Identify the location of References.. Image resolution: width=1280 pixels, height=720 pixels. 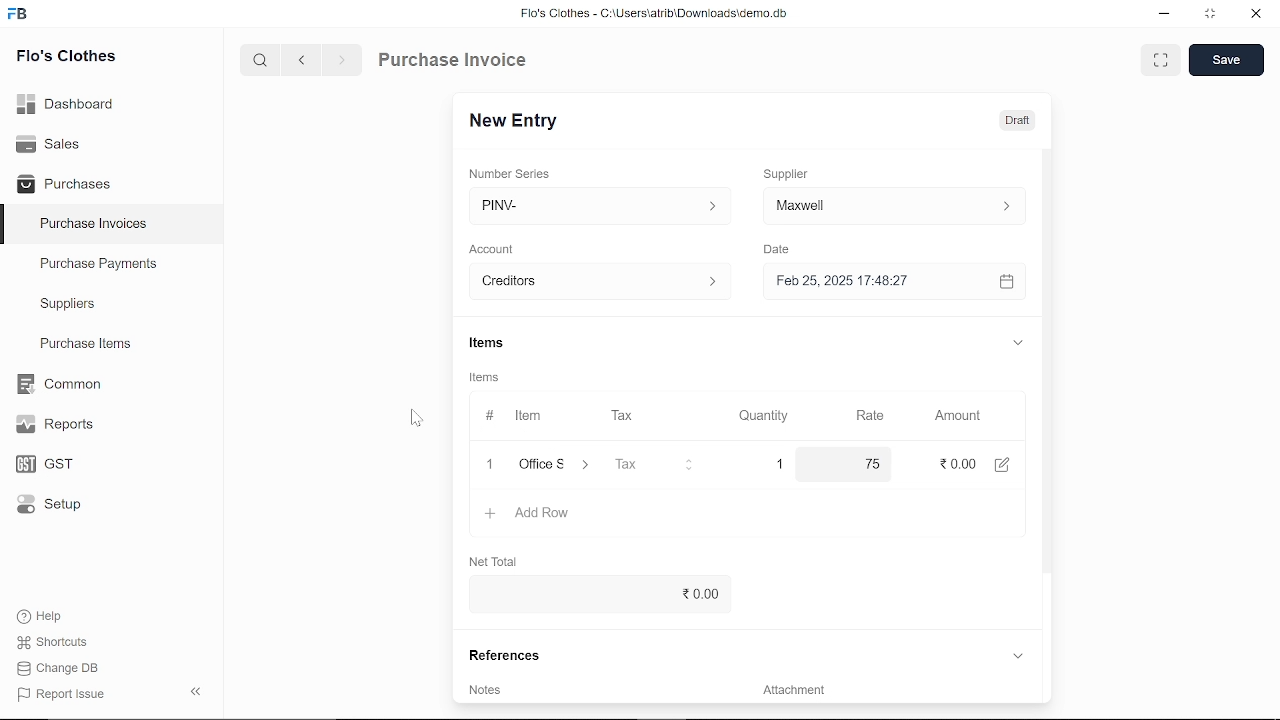
(508, 655).